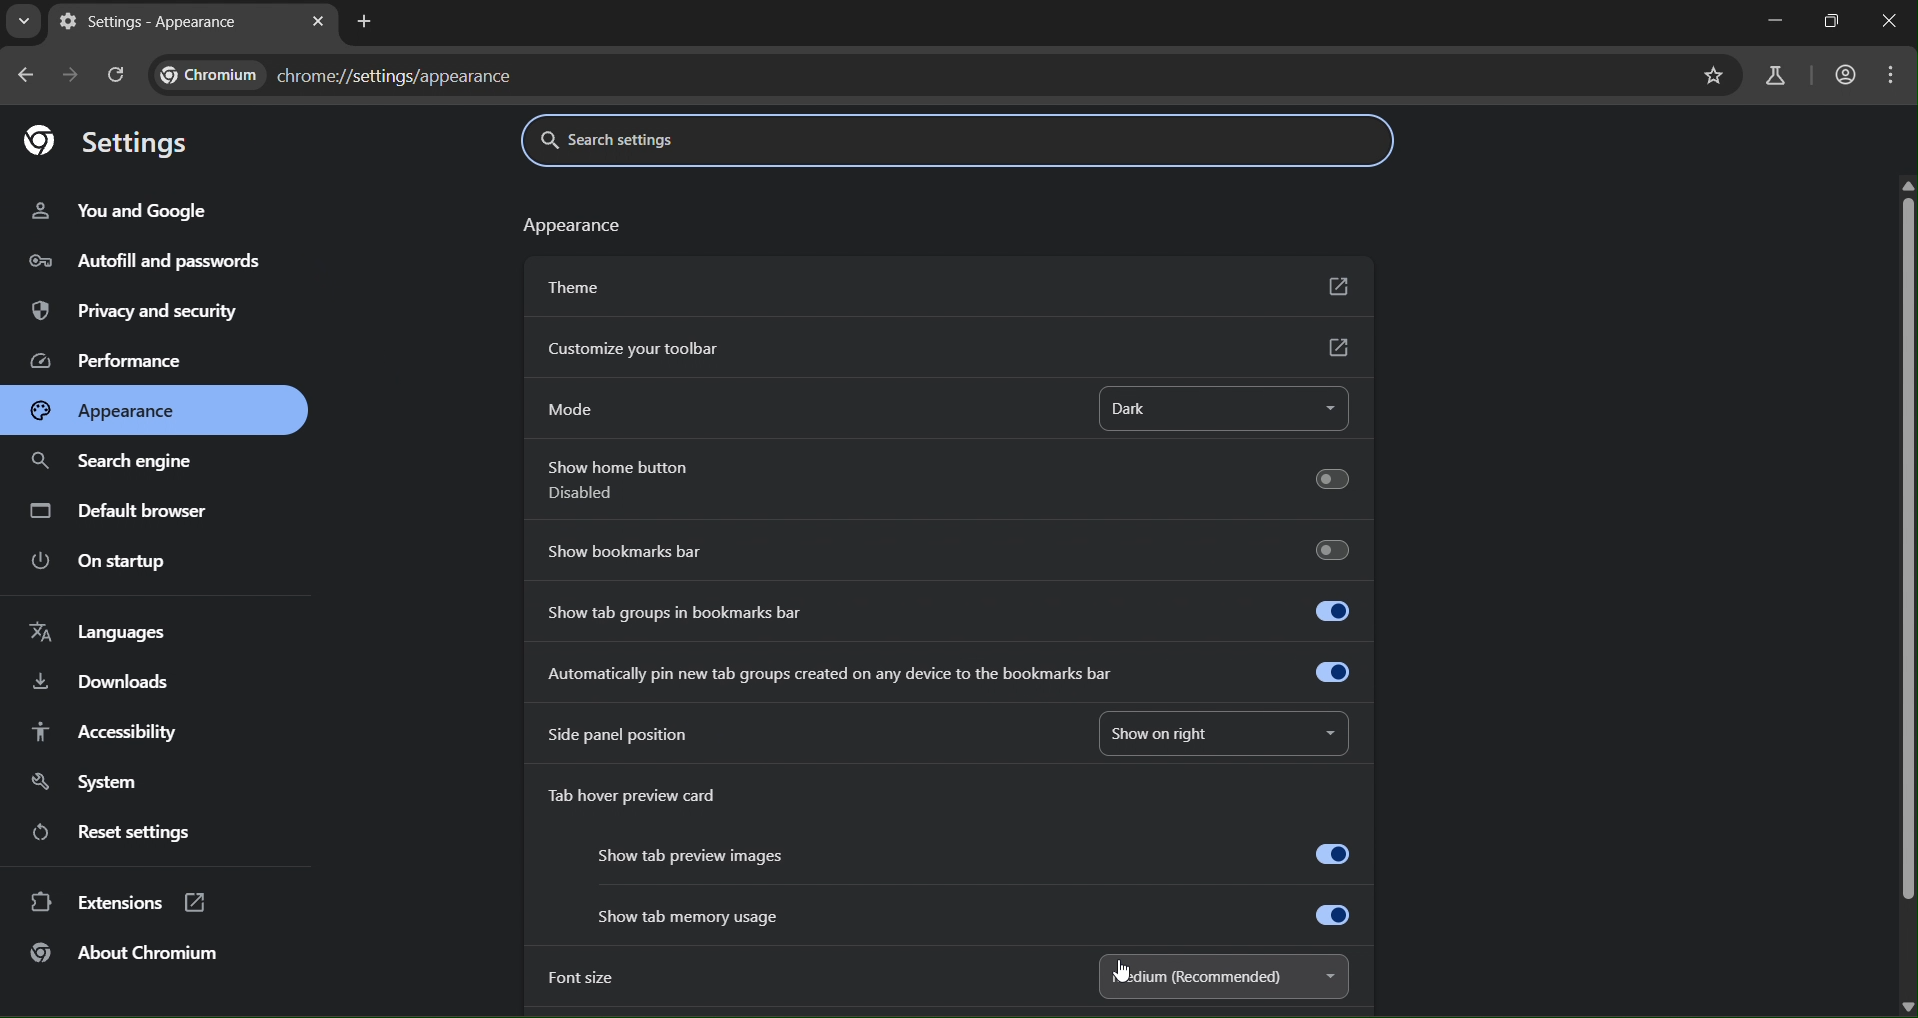 Image resolution: width=1918 pixels, height=1018 pixels. What do you see at coordinates (702, 138) in the screenshot?
I see `search settings` at bounding box center [702, 138].